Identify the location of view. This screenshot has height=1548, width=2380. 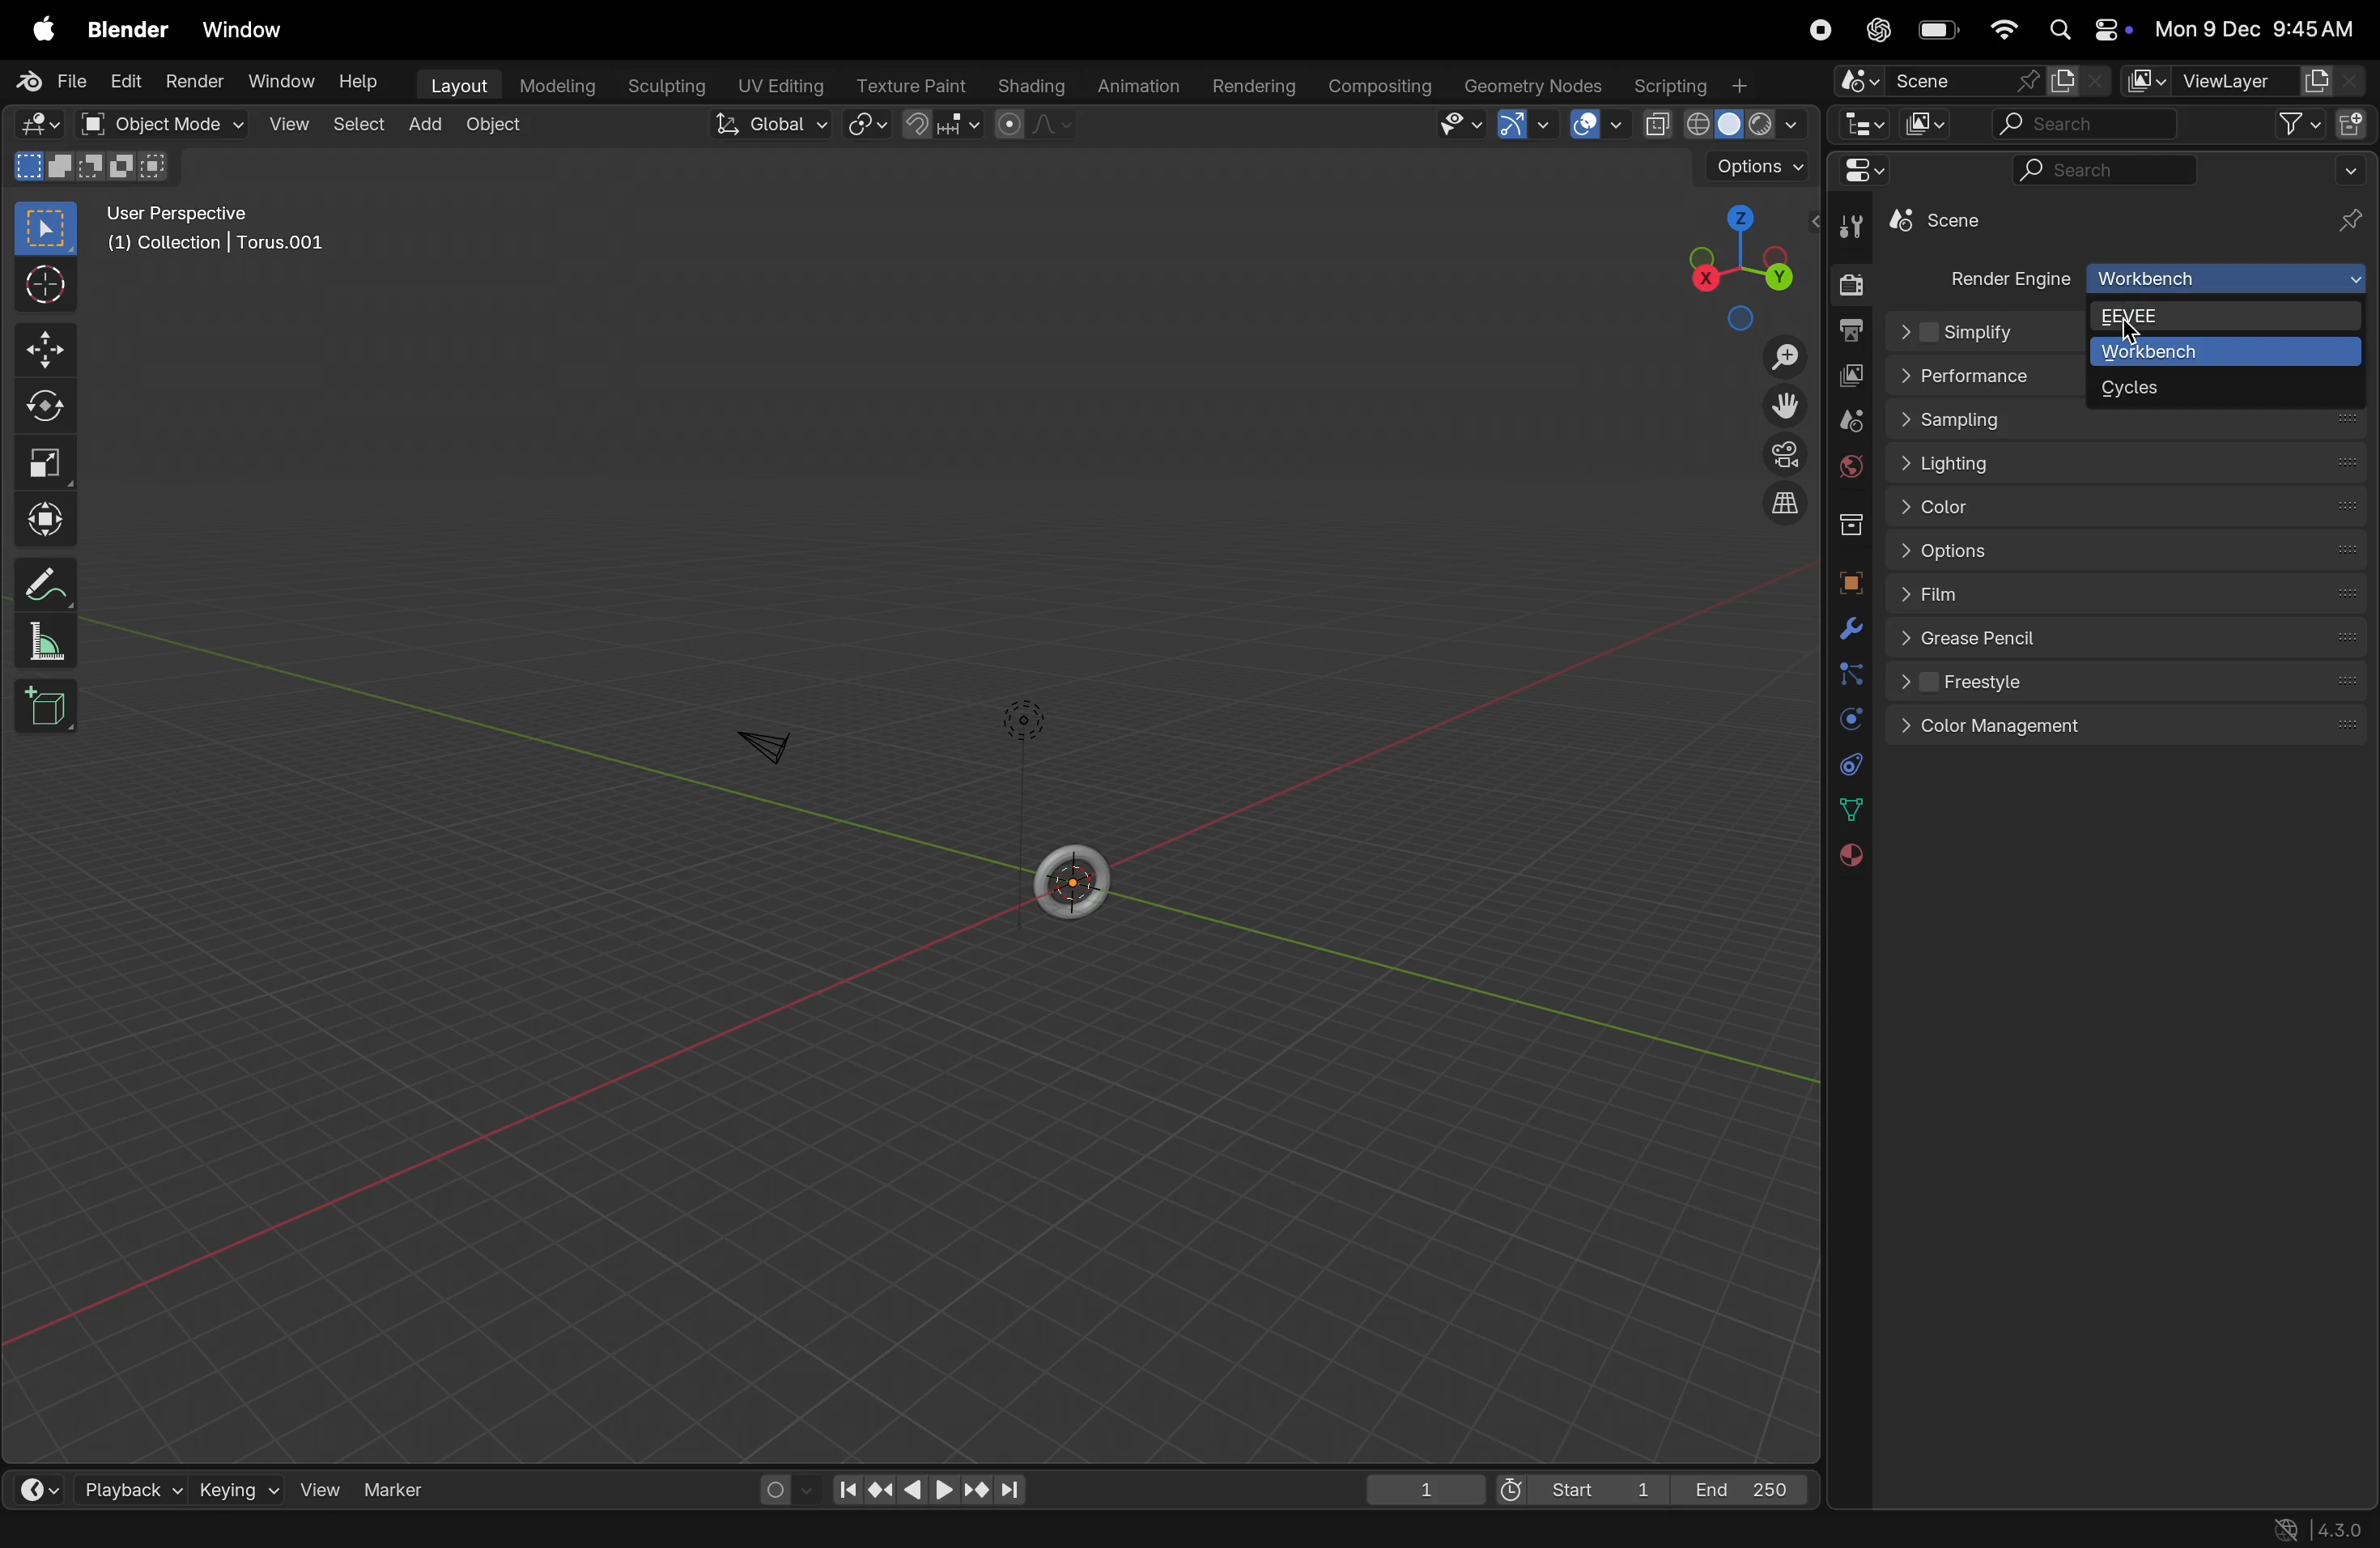
(289, 127).